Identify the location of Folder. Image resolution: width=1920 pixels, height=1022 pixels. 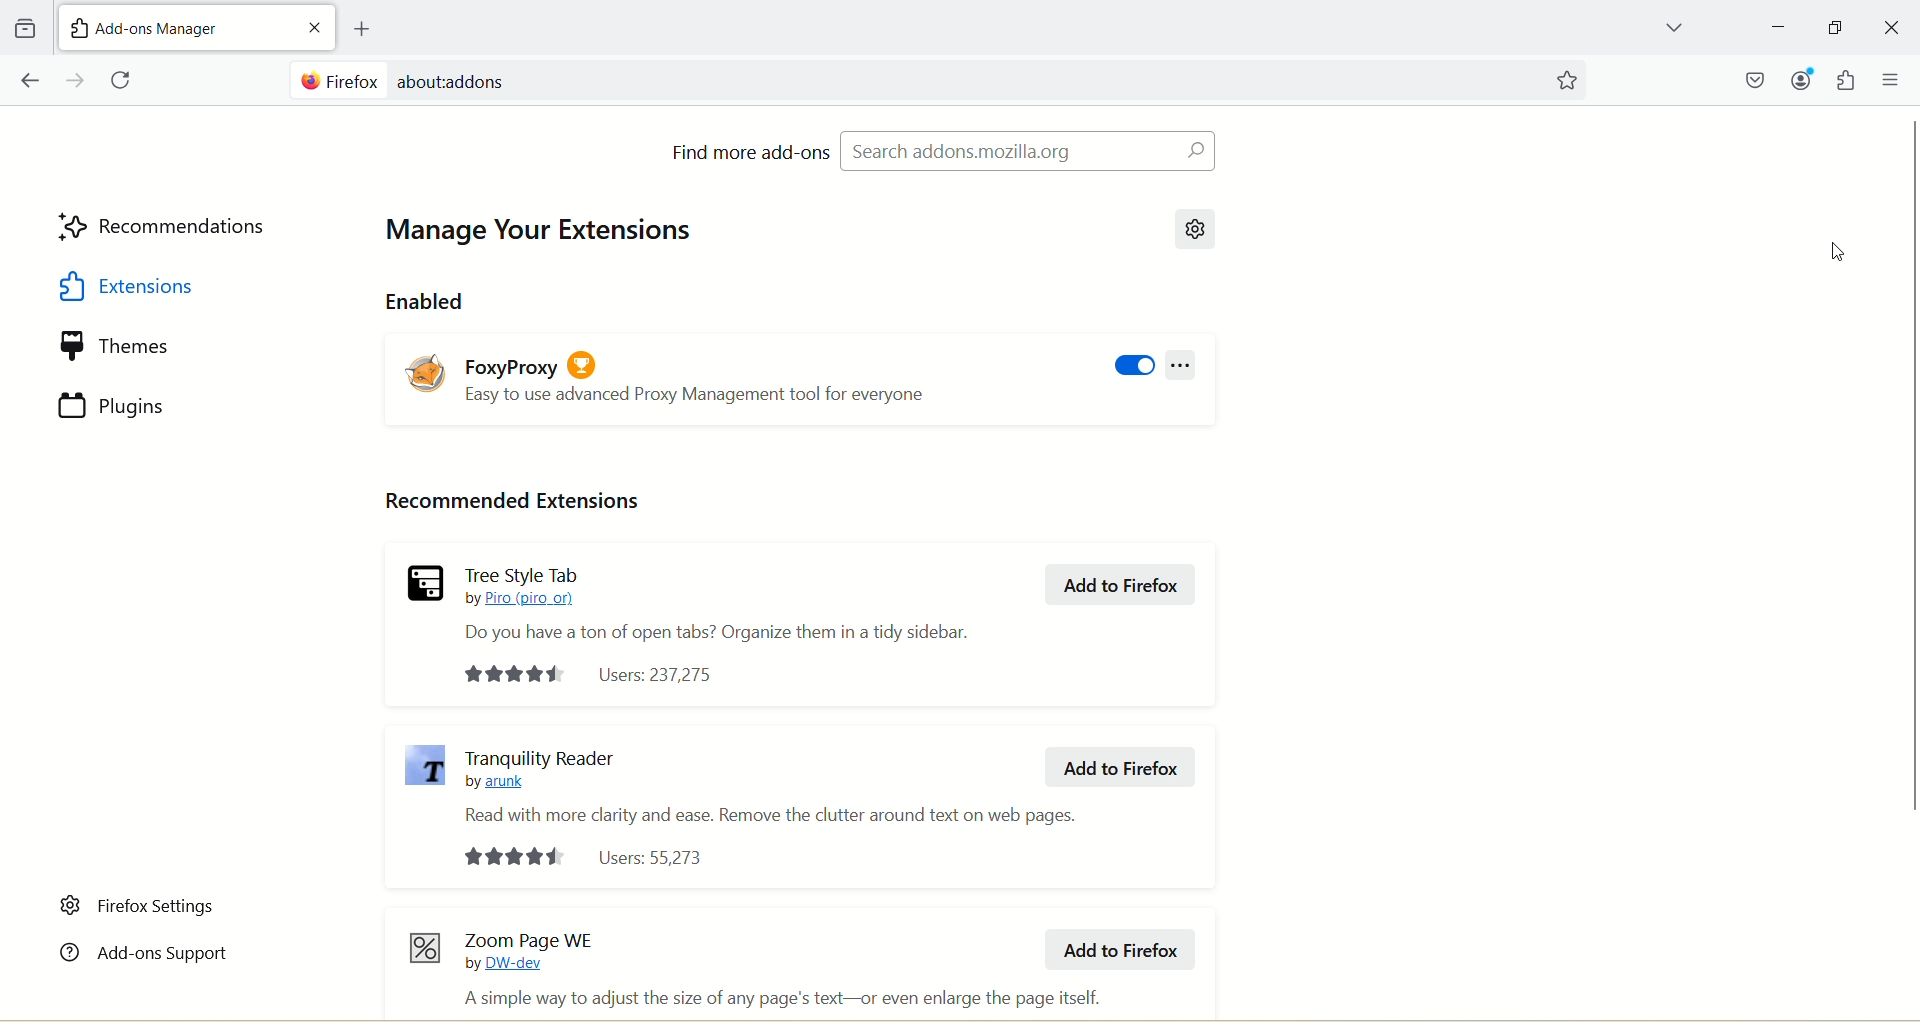
(24, 29).